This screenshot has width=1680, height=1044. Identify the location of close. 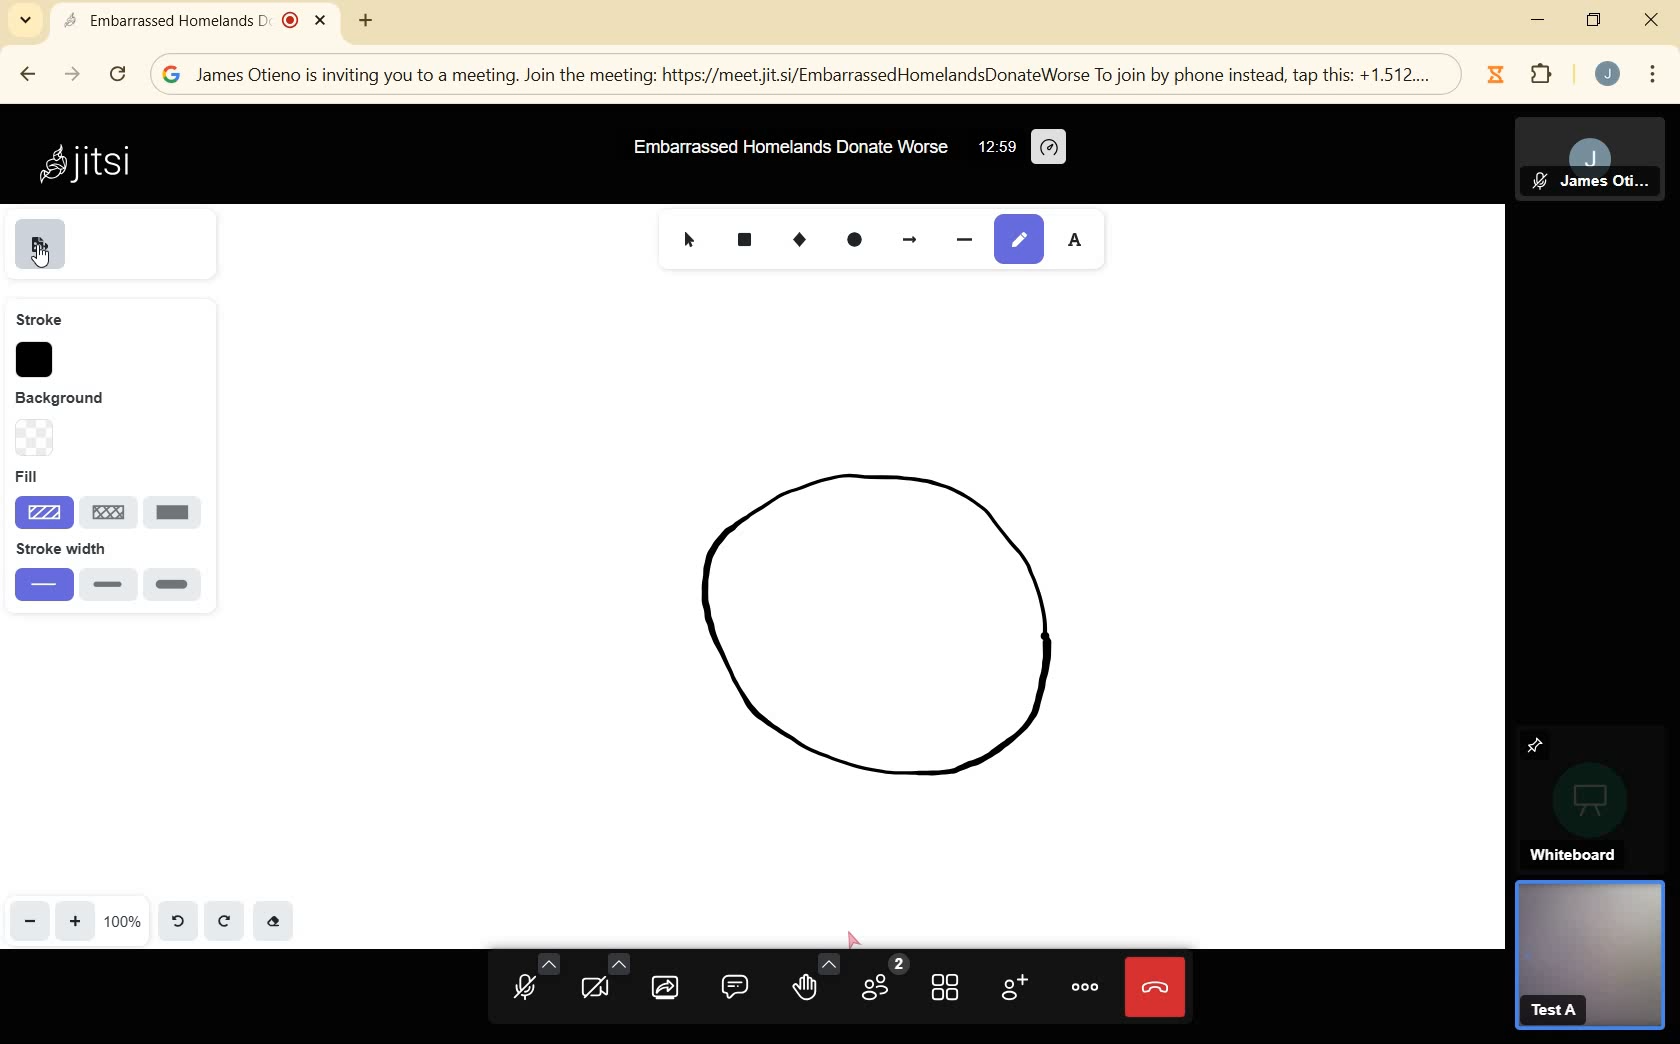
(1650, 21).